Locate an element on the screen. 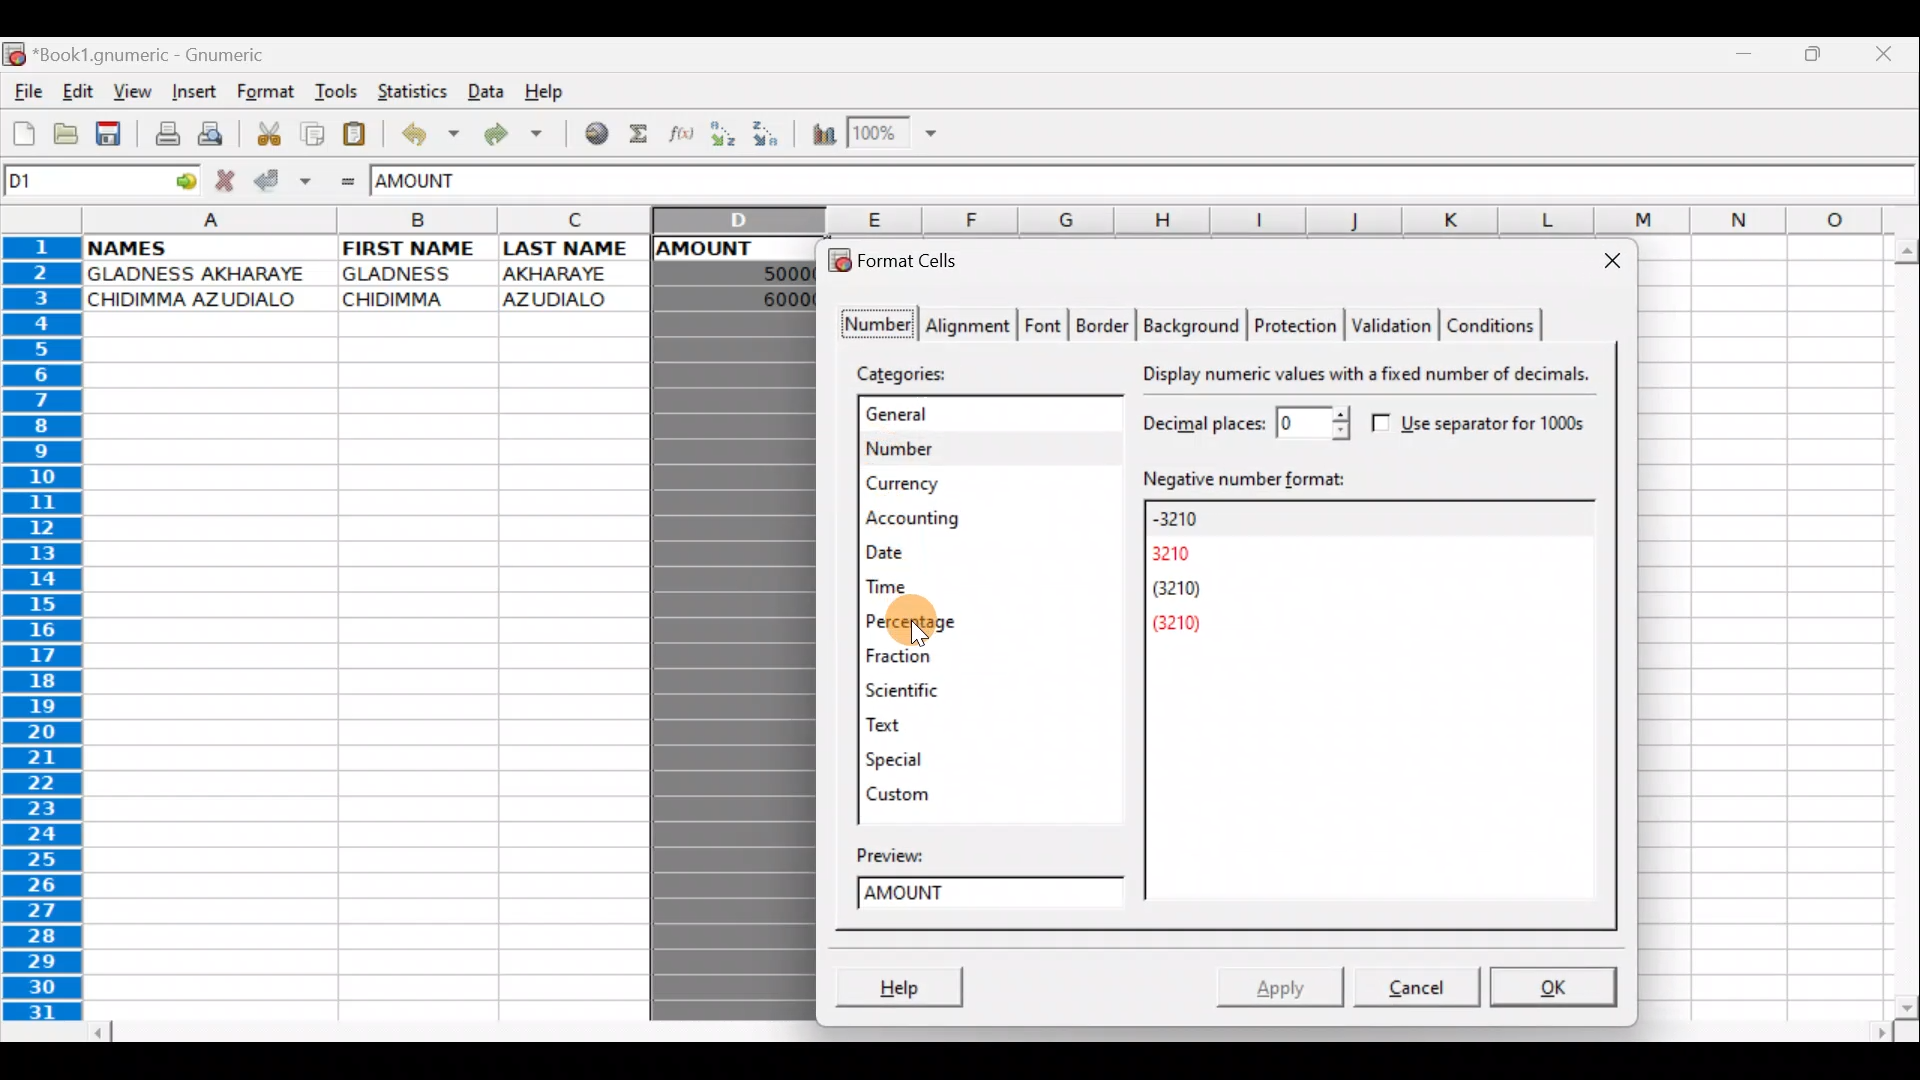 The image size is (1920, 1080). Currency is located at coordinates (962, 483).